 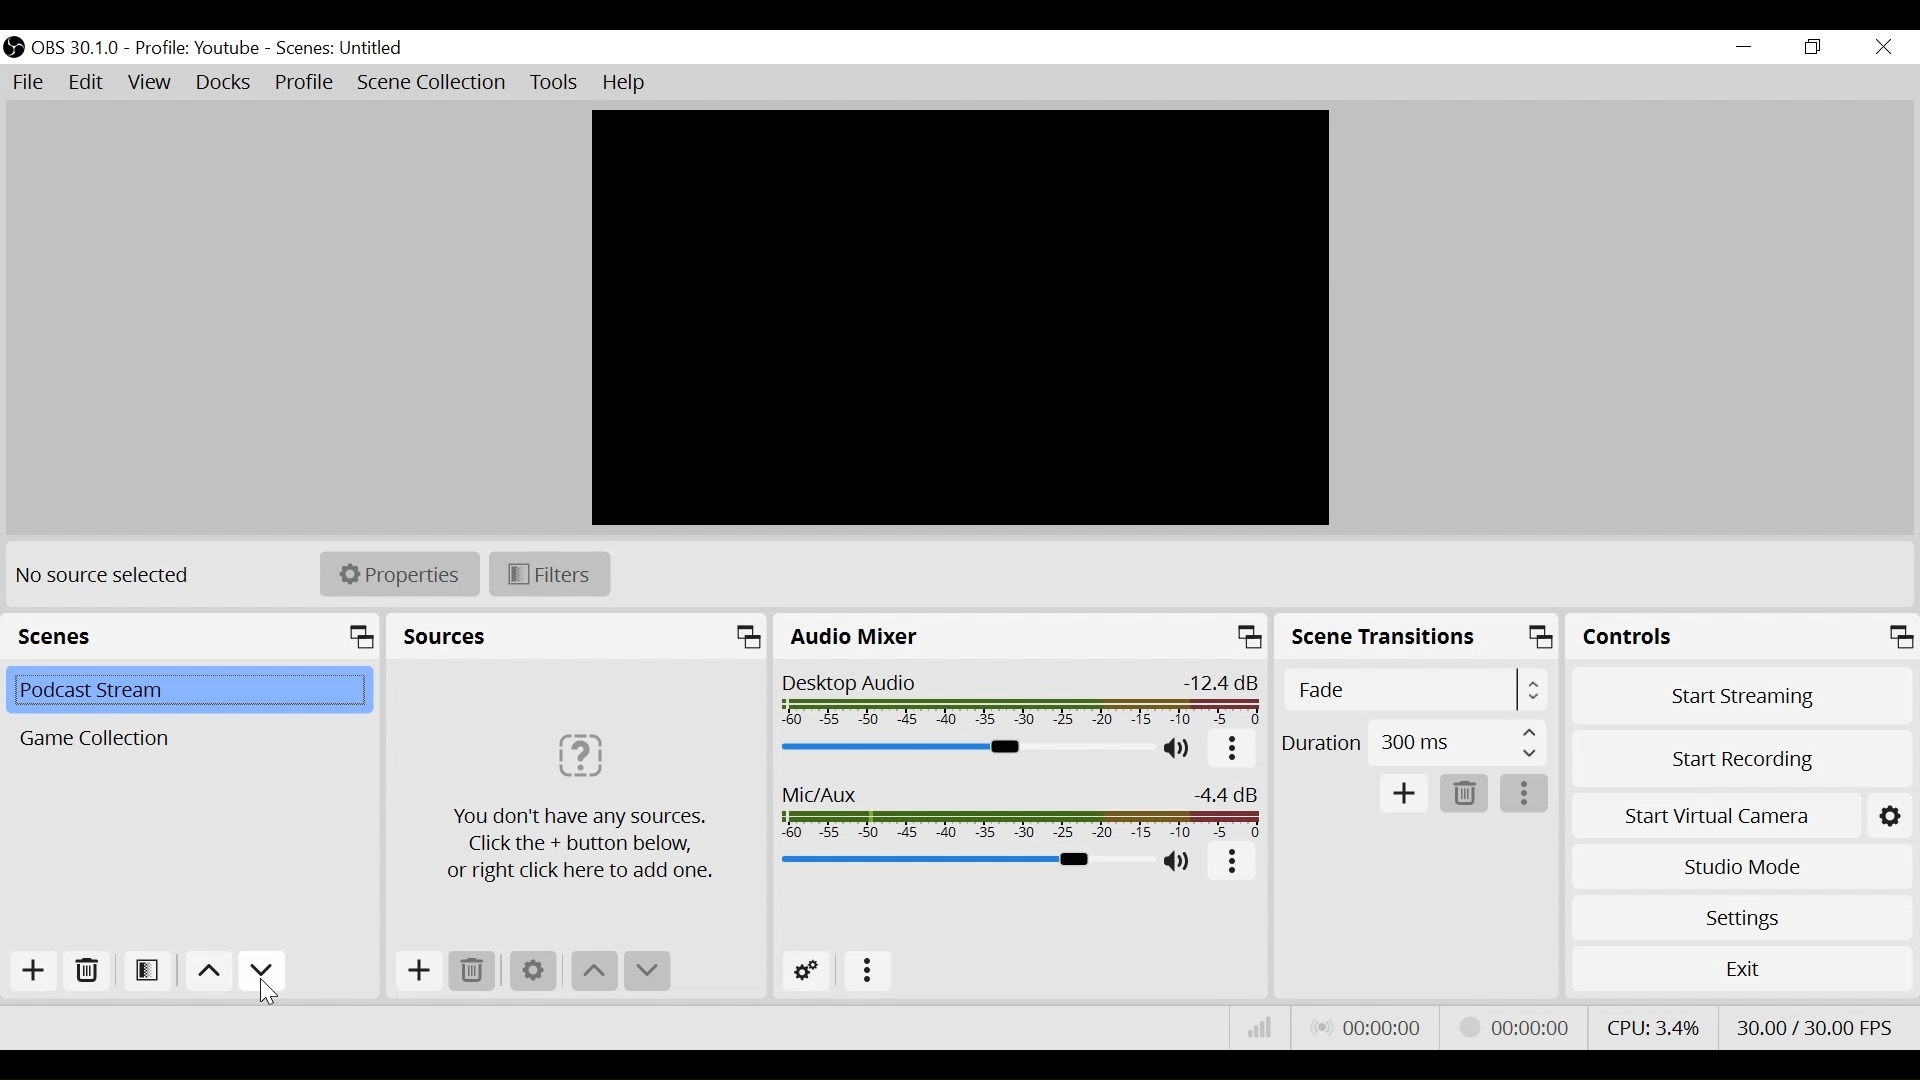 I want to click on more options, so click(x=1527, y=794).